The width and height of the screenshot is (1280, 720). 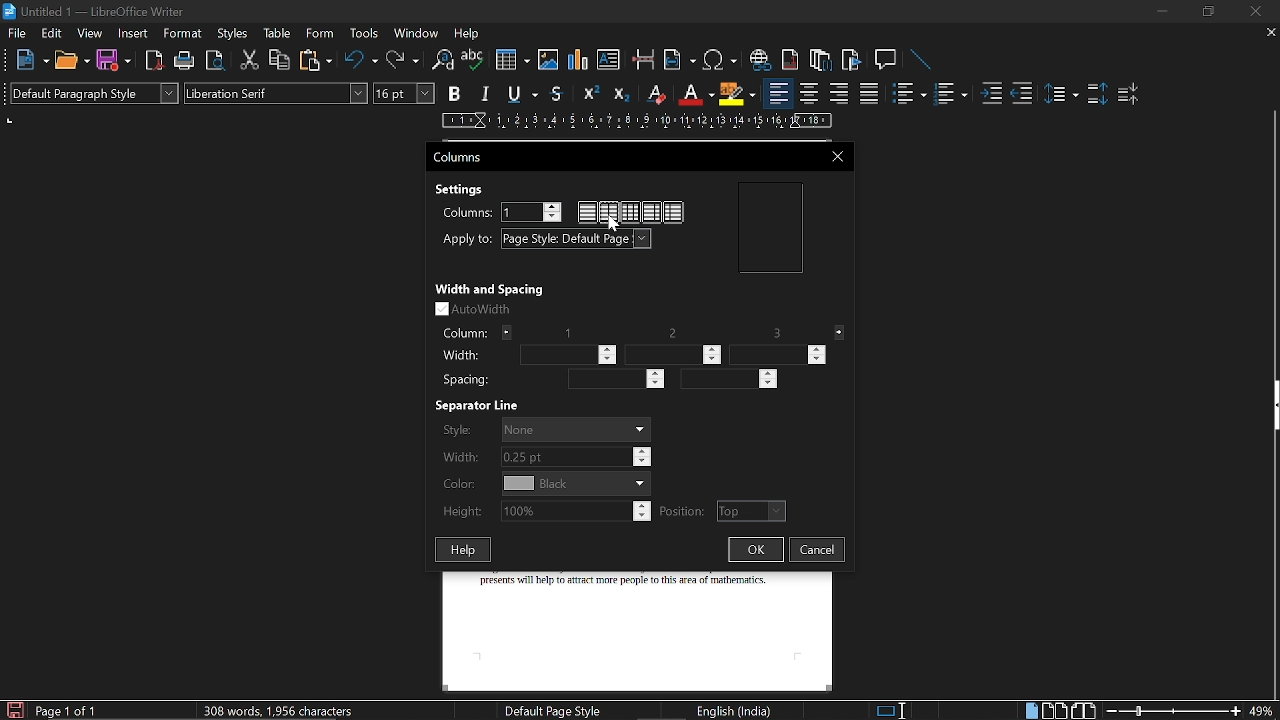 What do you see at coordinates (1159, 11) in the screenshot?
I see `Minimize` at bounding box center [1159, 11].